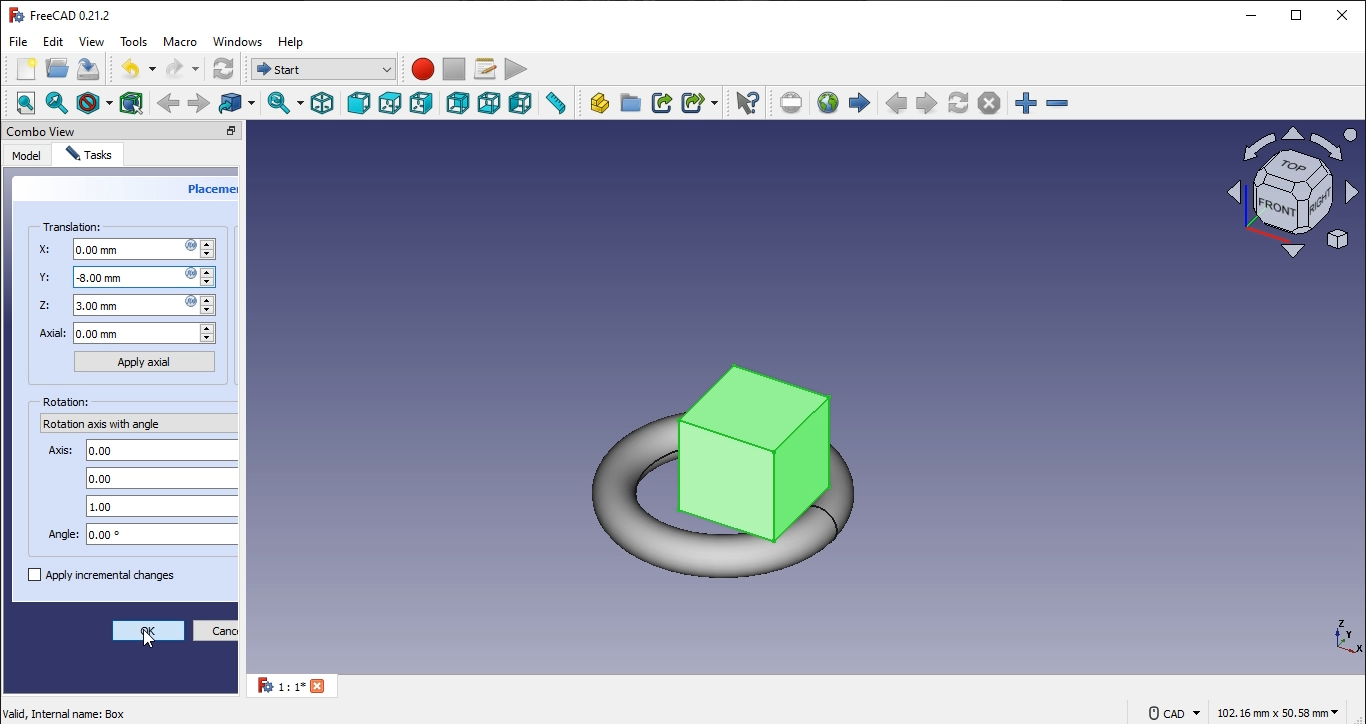  What do you see at coordinates (65, 403) in the screenshot?
I see `rotation` at bounding box center [65, 403].